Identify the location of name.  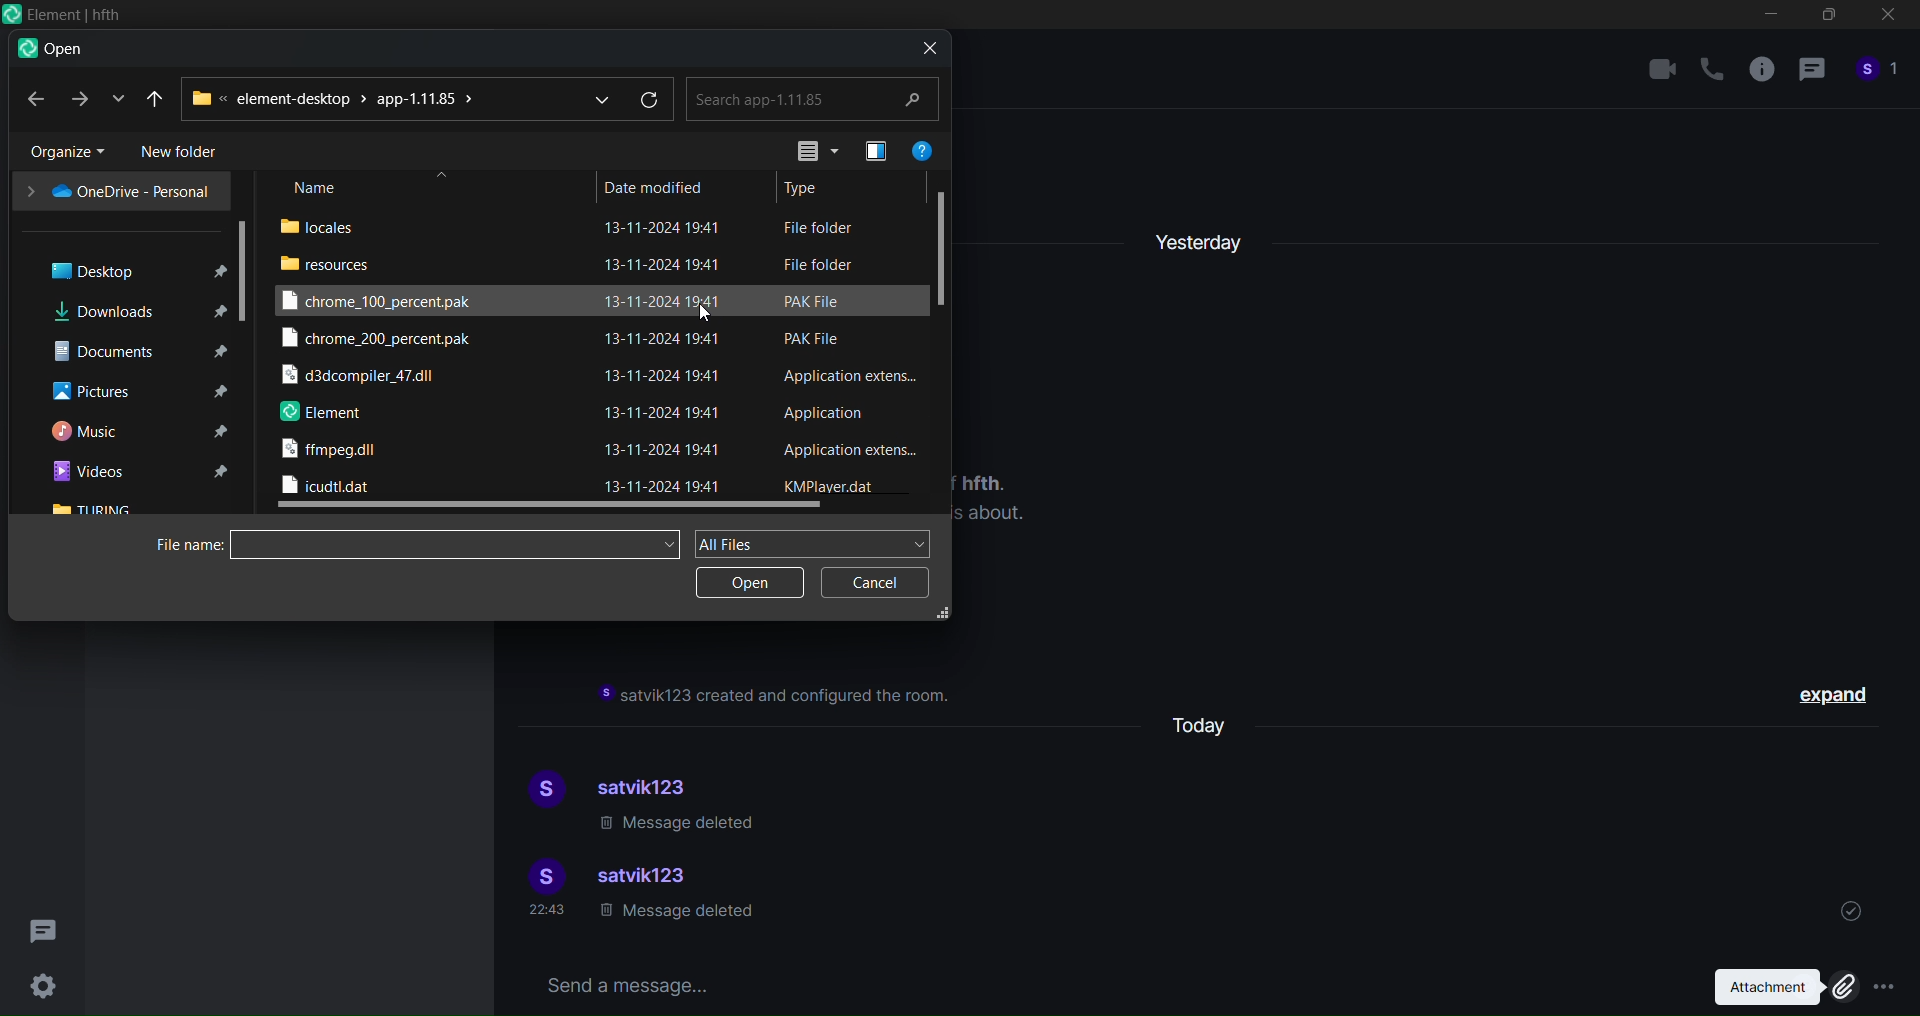
(318, 188).